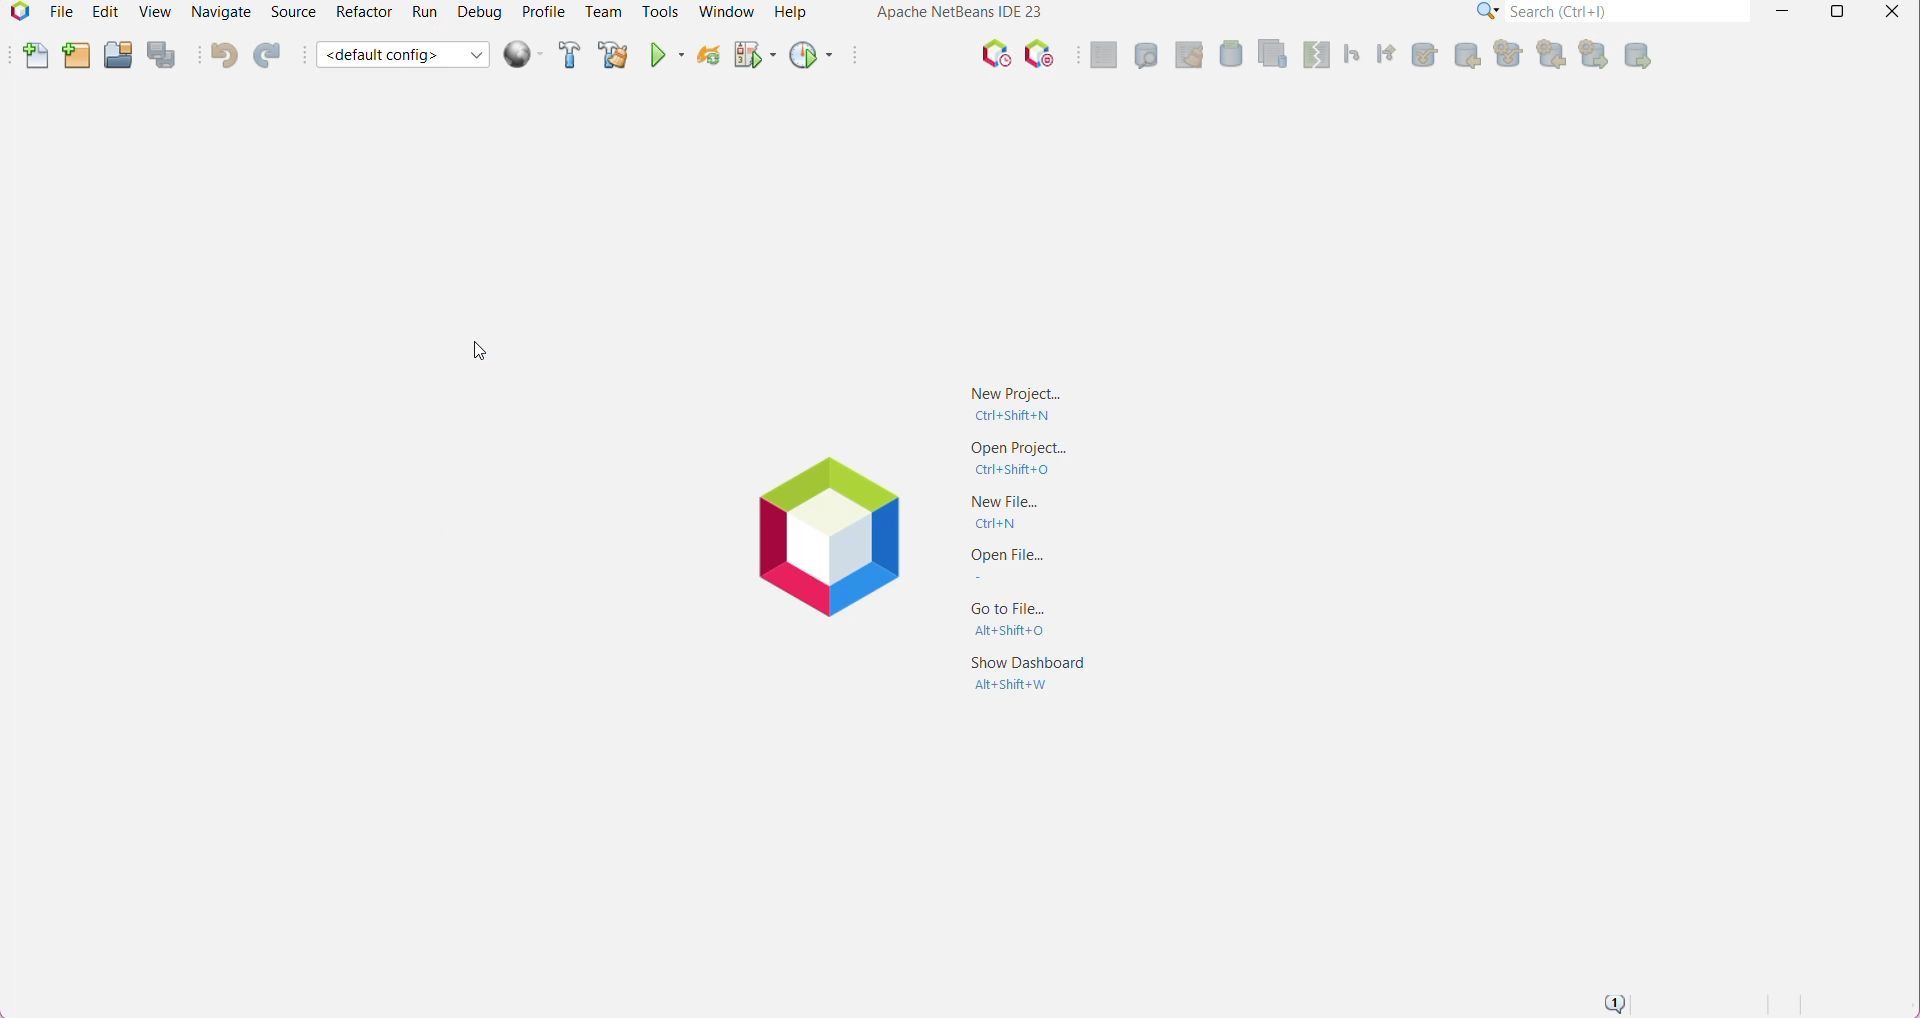 The width and height of the screenshot is (1920, 1018). I want to click on Notifications, so click(1613, 1003).